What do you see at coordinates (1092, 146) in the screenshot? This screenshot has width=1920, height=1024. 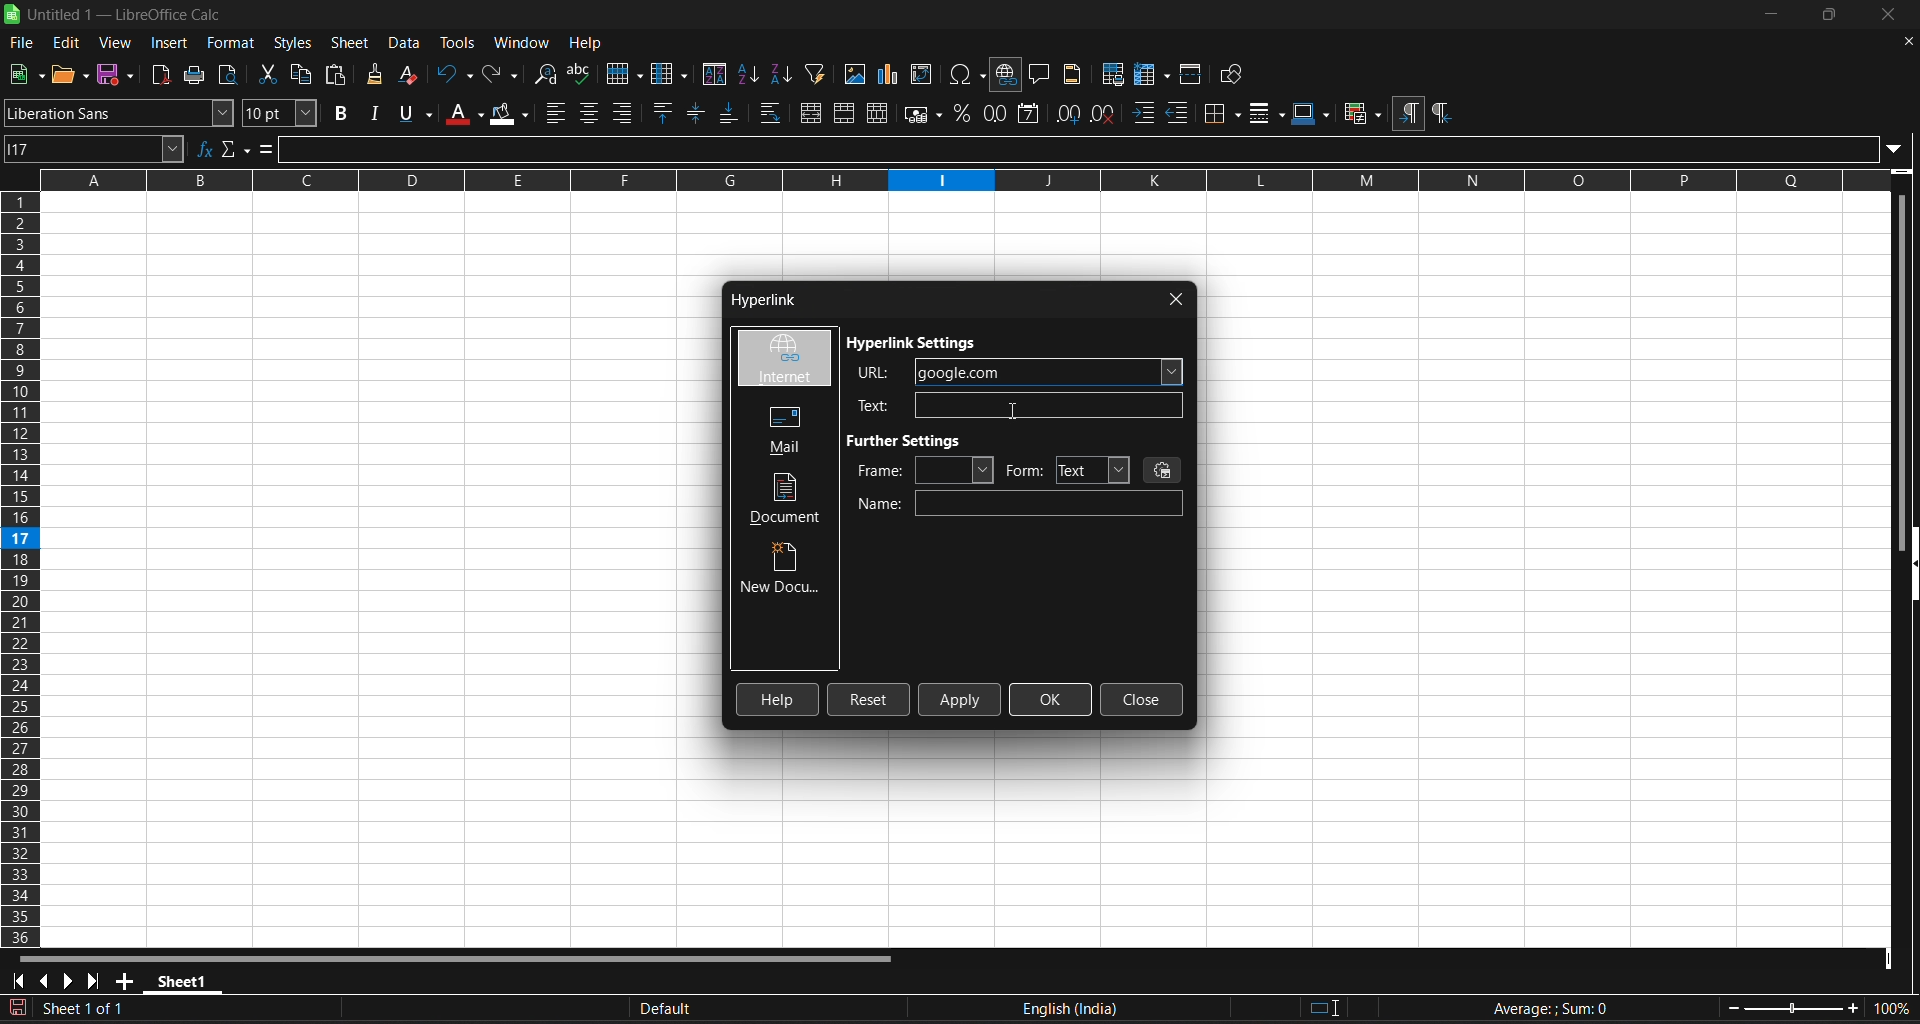 I see `input line` at bounding box center [1092, 146].